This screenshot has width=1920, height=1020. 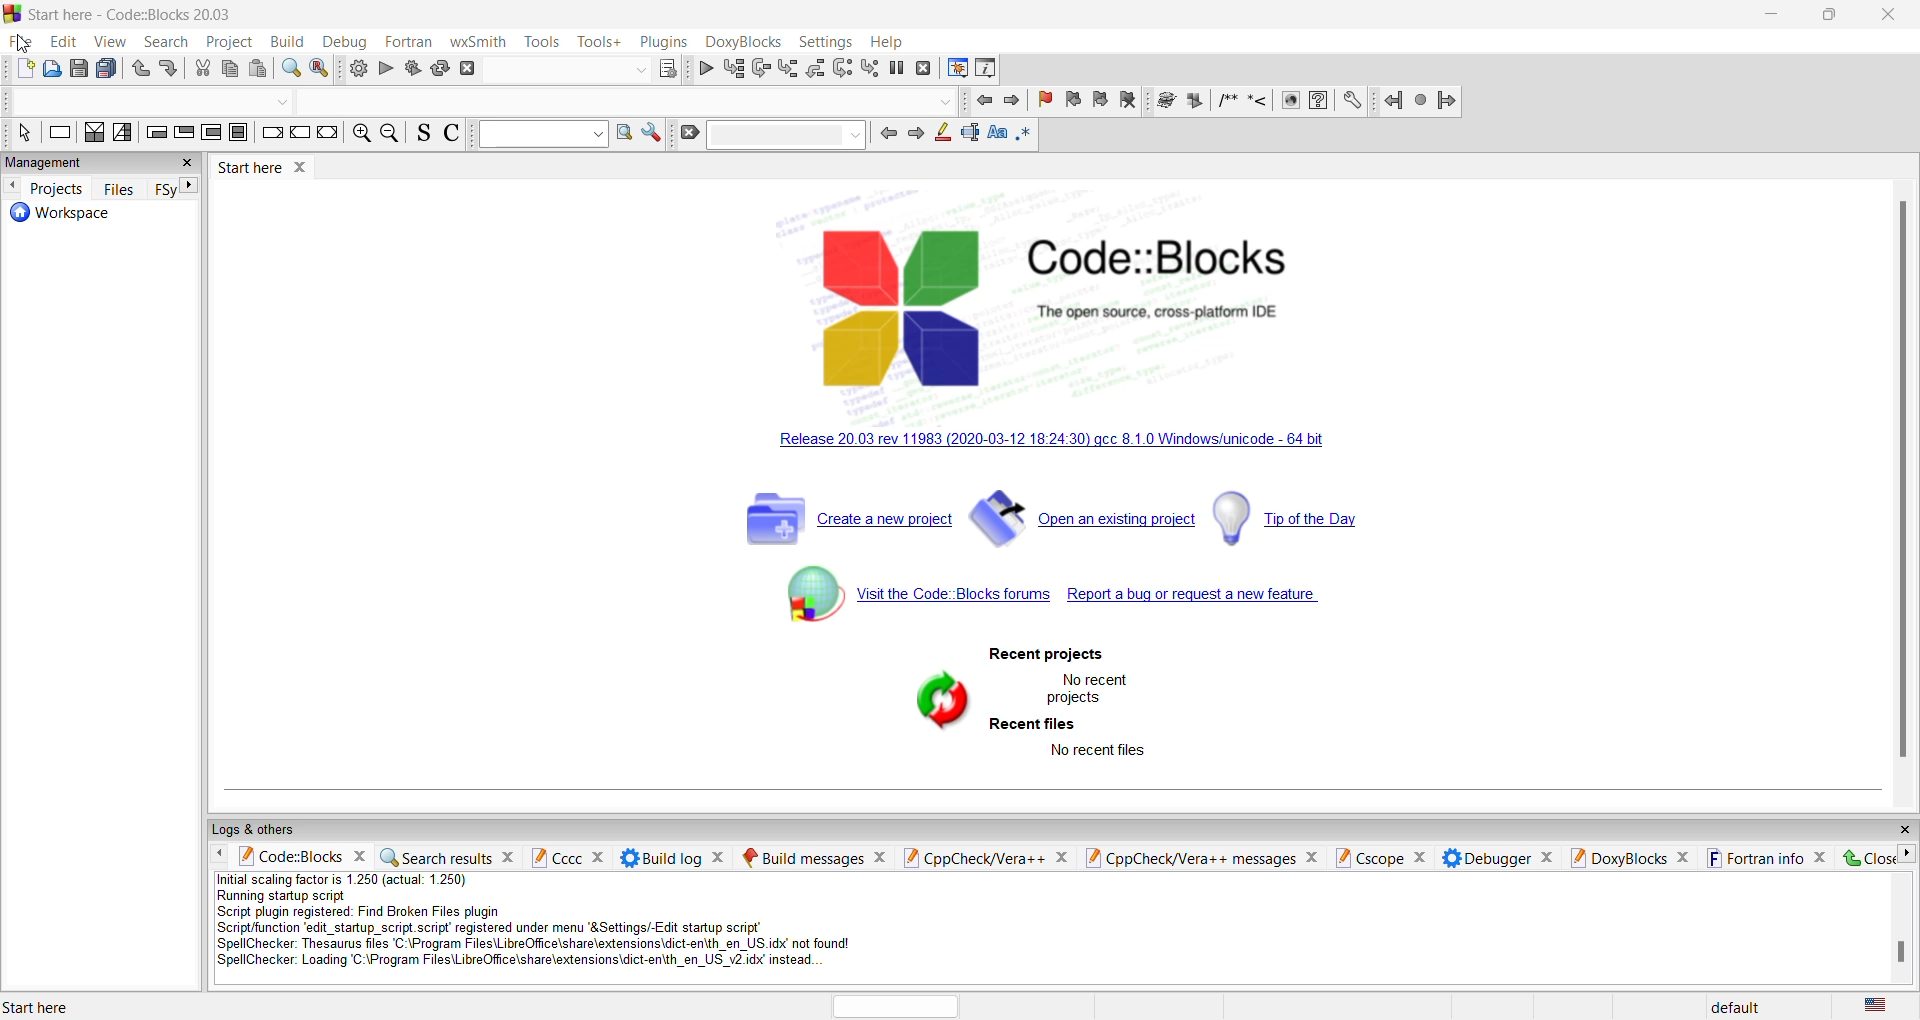 What do you see at coordinates (1869, 859) in the screenshot?
I see `close` at bounding box center [1869, 859].